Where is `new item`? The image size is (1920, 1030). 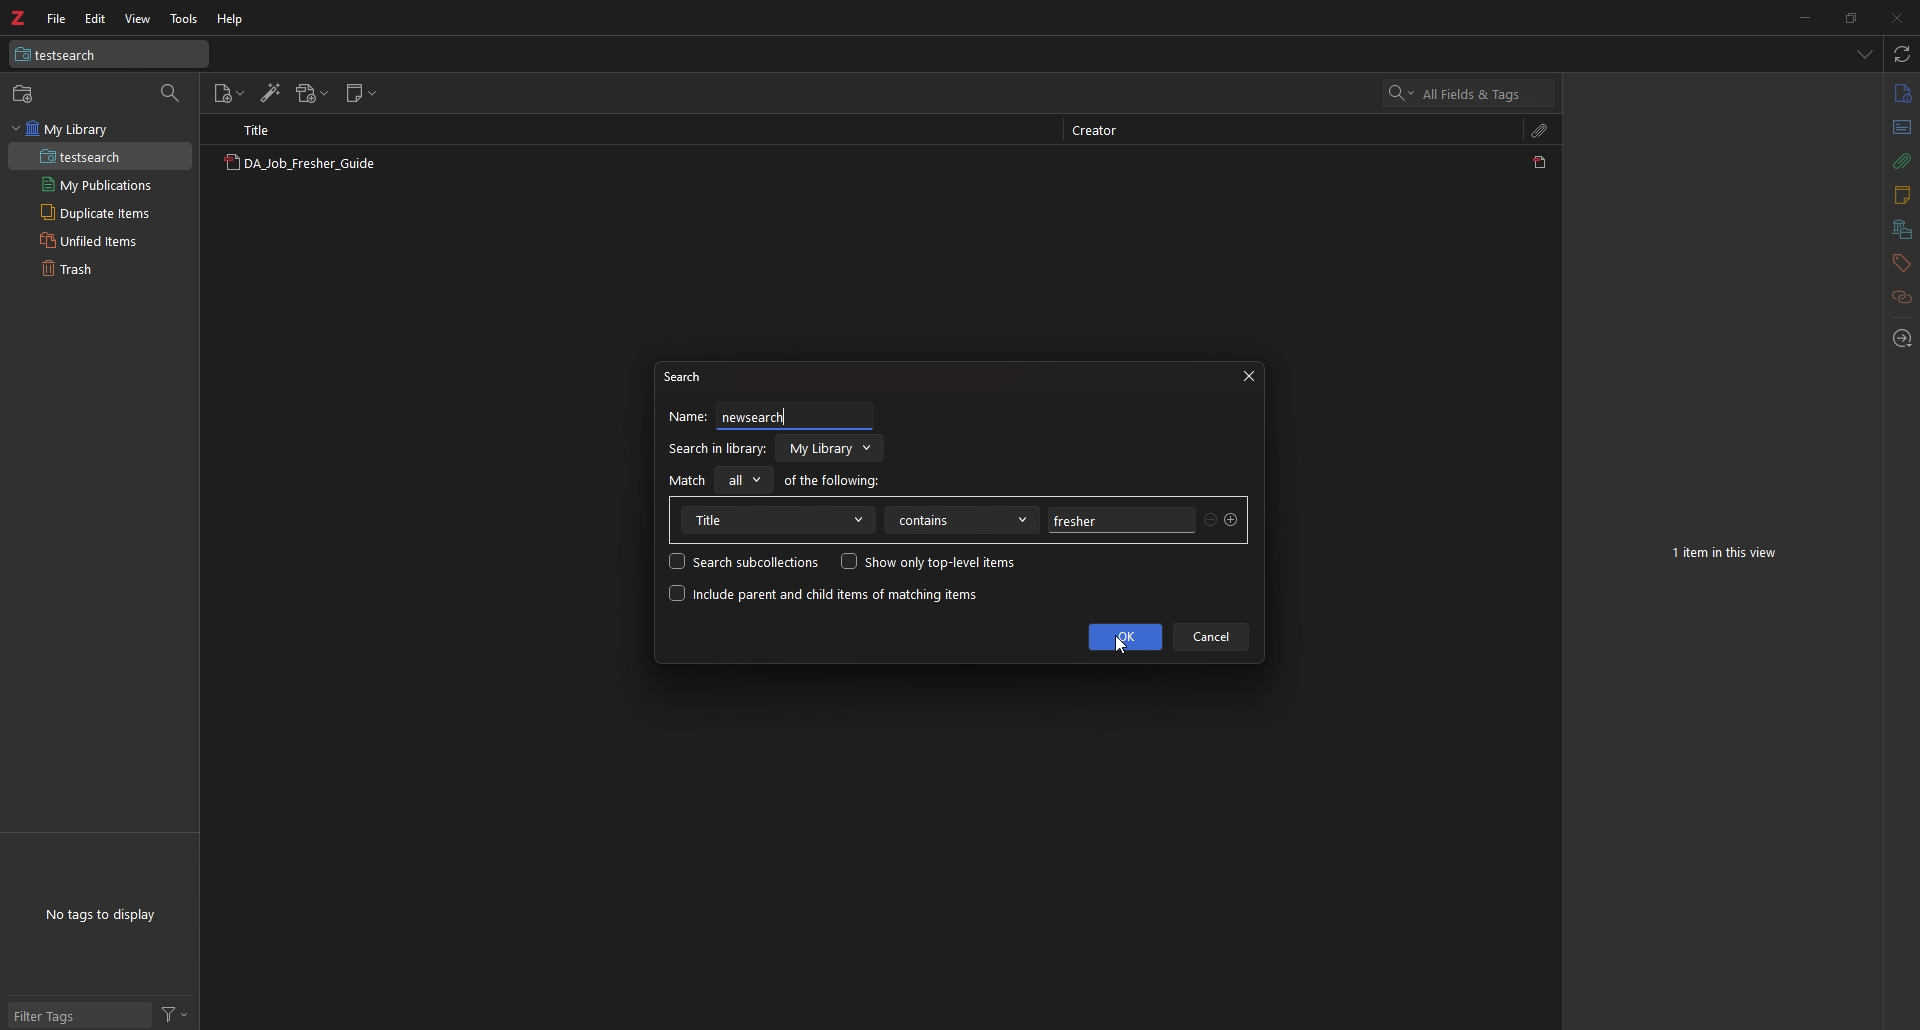
new item is located at coordinates (25, 93).